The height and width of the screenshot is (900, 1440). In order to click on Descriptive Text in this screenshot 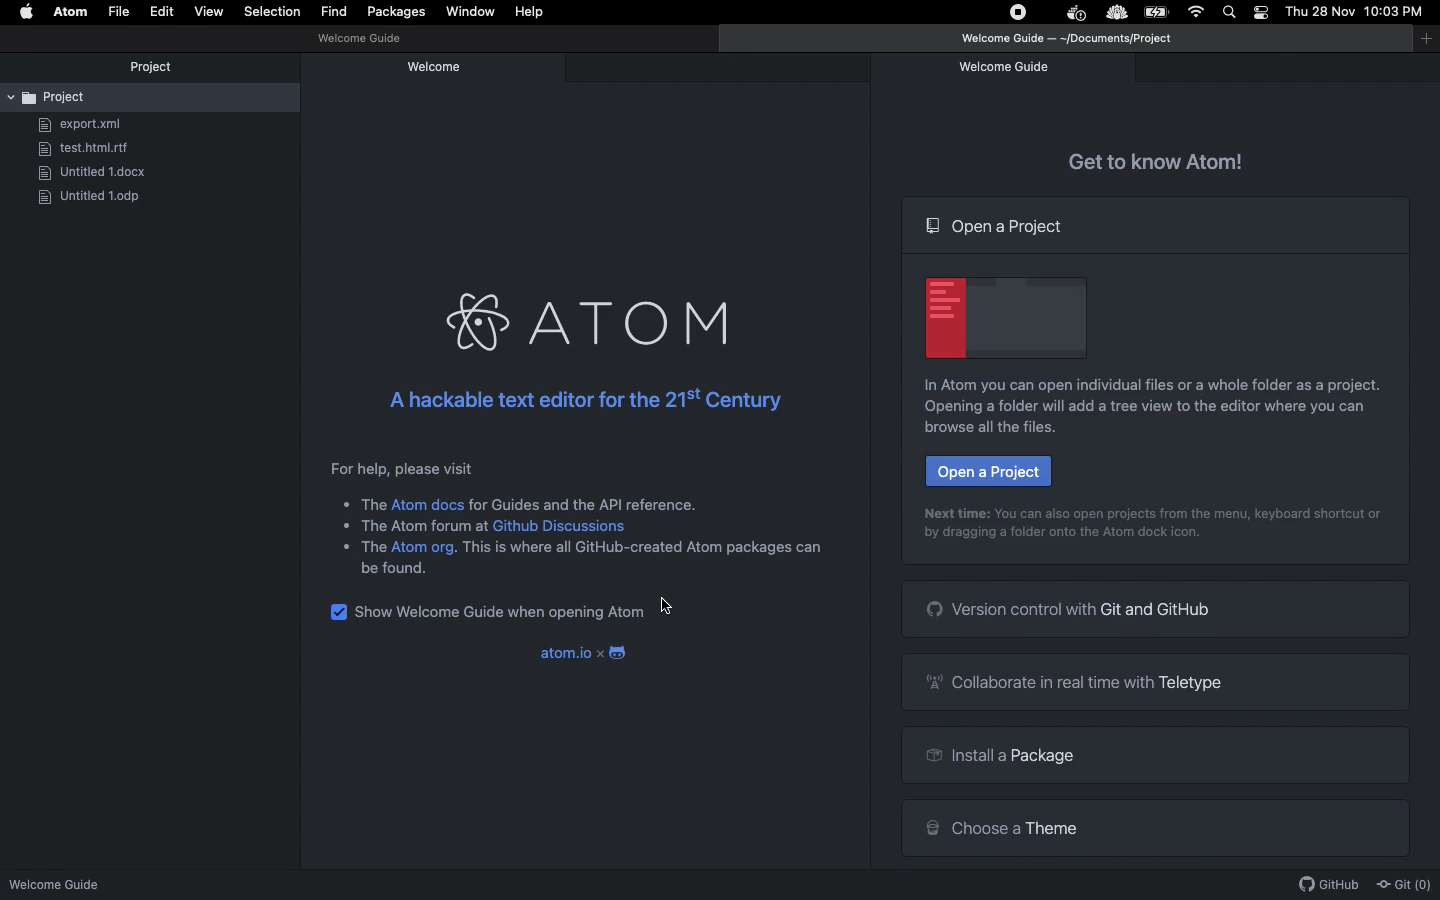, I will do `click(588, 500)`.